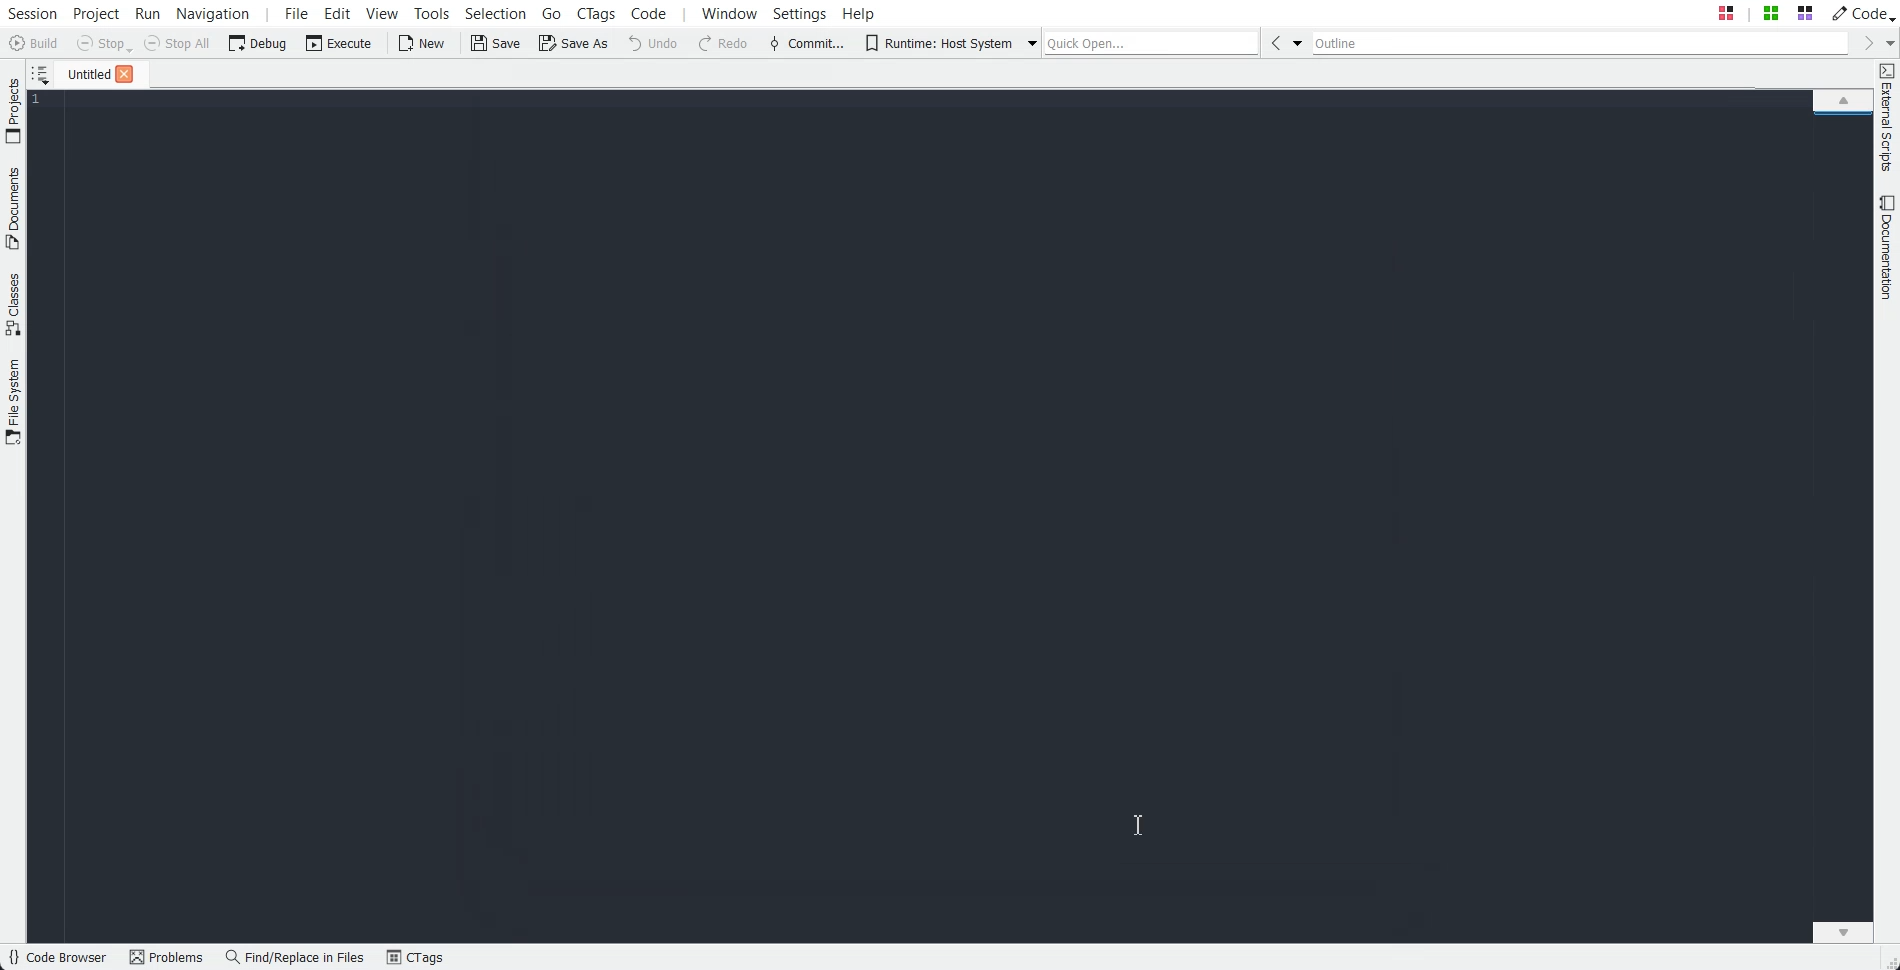  I want to click on Runtime: Host System, so click(938, 43).